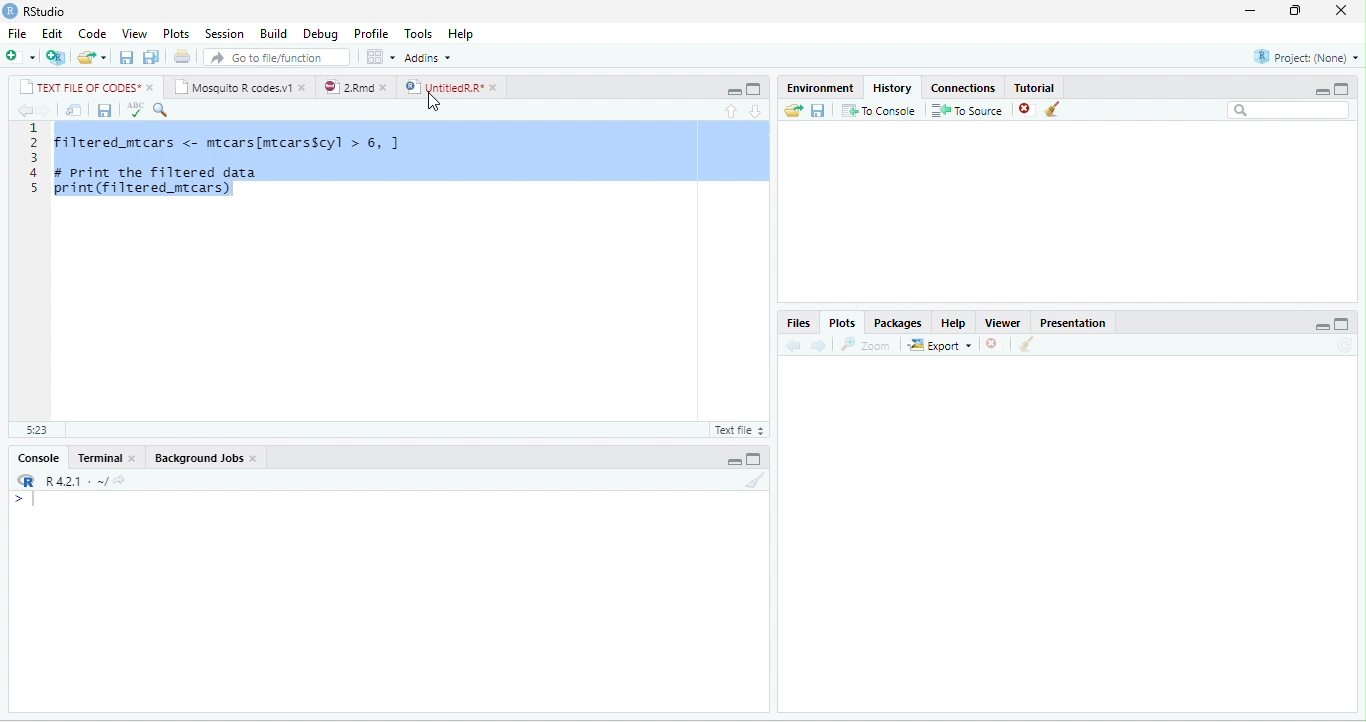  Describe the element at coordinates (55, 57) in the screenshot. I see `new project` at that location.